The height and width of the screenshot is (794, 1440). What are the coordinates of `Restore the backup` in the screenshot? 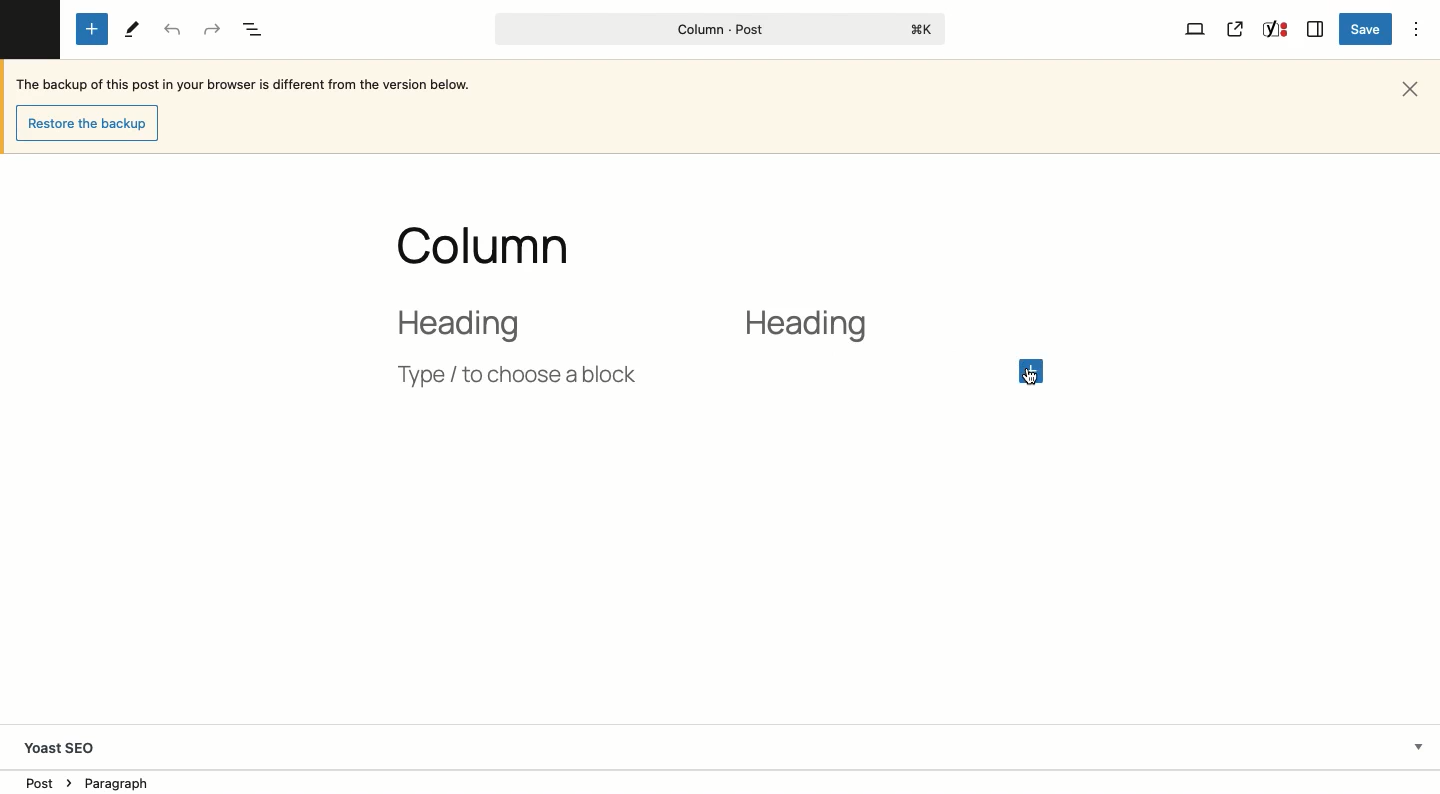 It's located at (92, 124).